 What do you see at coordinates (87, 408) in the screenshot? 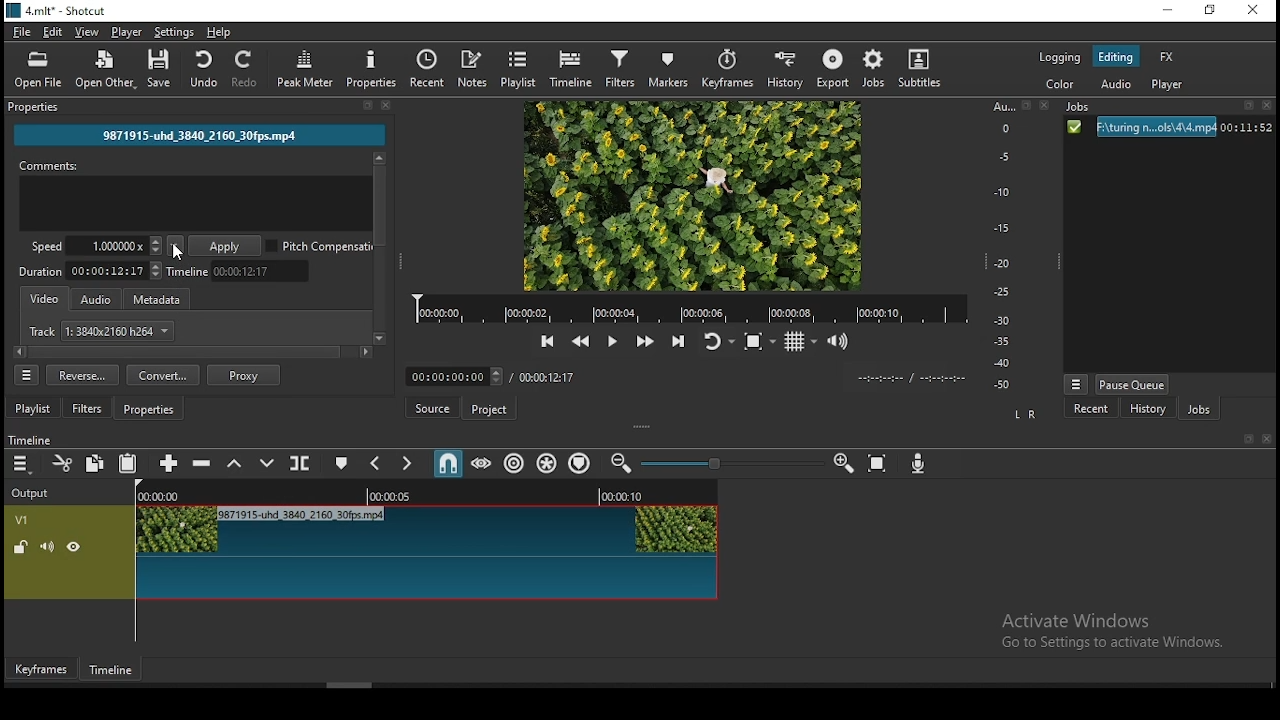
I see `filters` at bounding box center [87, 408].